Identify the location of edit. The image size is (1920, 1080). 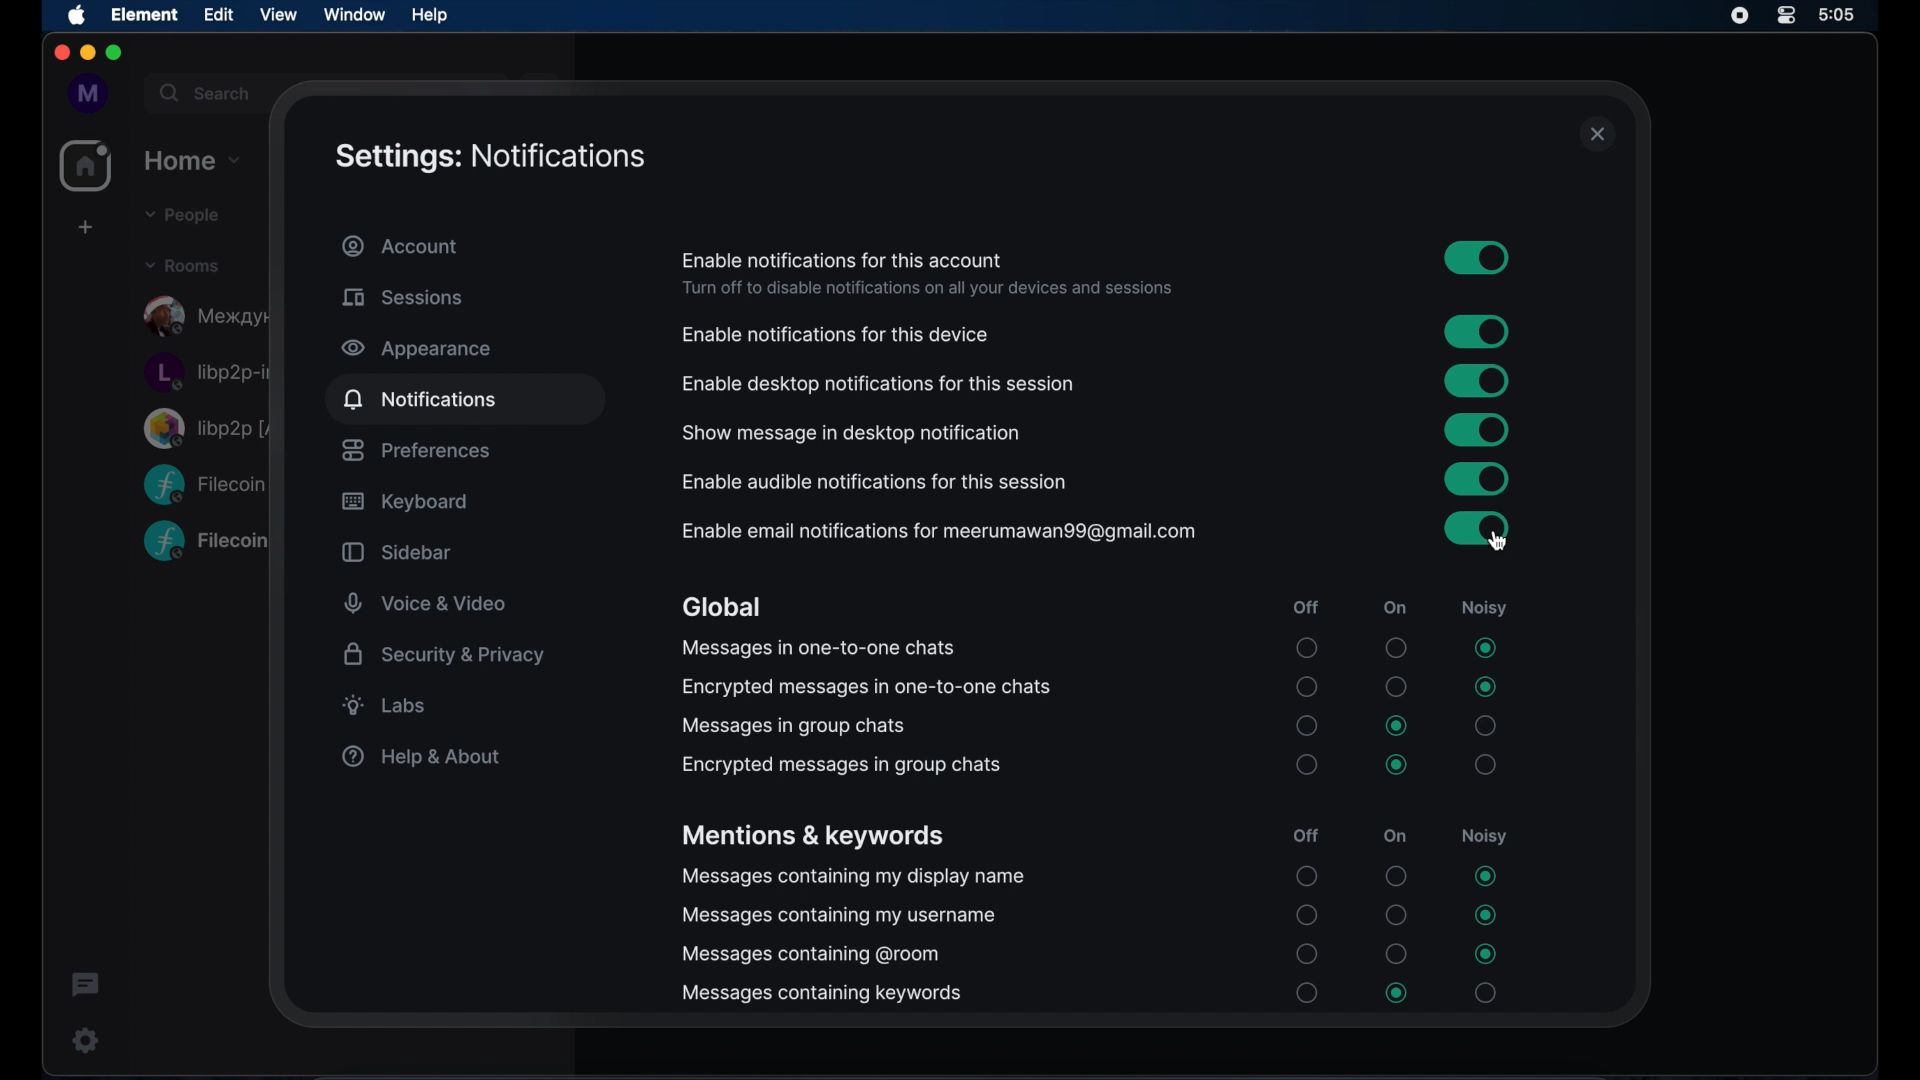
(218, 14).